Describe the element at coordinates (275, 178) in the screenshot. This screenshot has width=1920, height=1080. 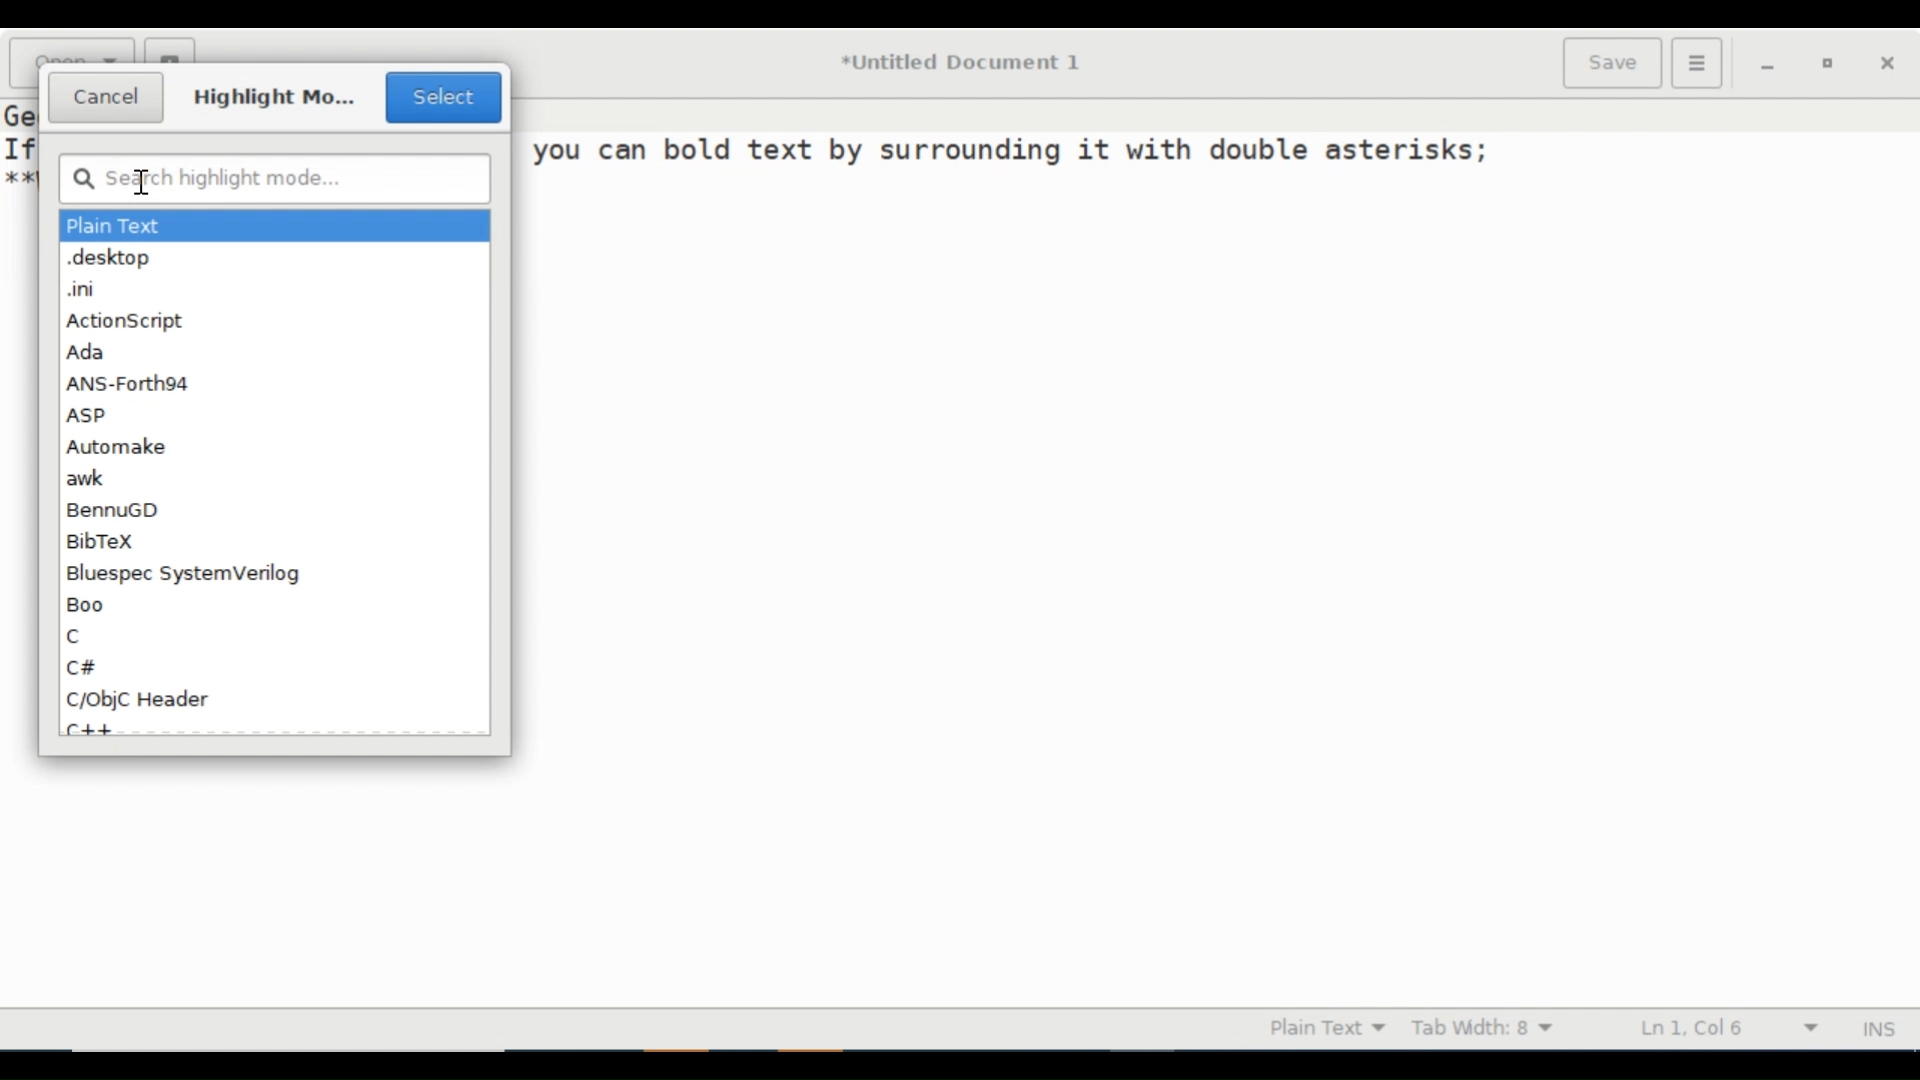
I see `Search box` at that location.